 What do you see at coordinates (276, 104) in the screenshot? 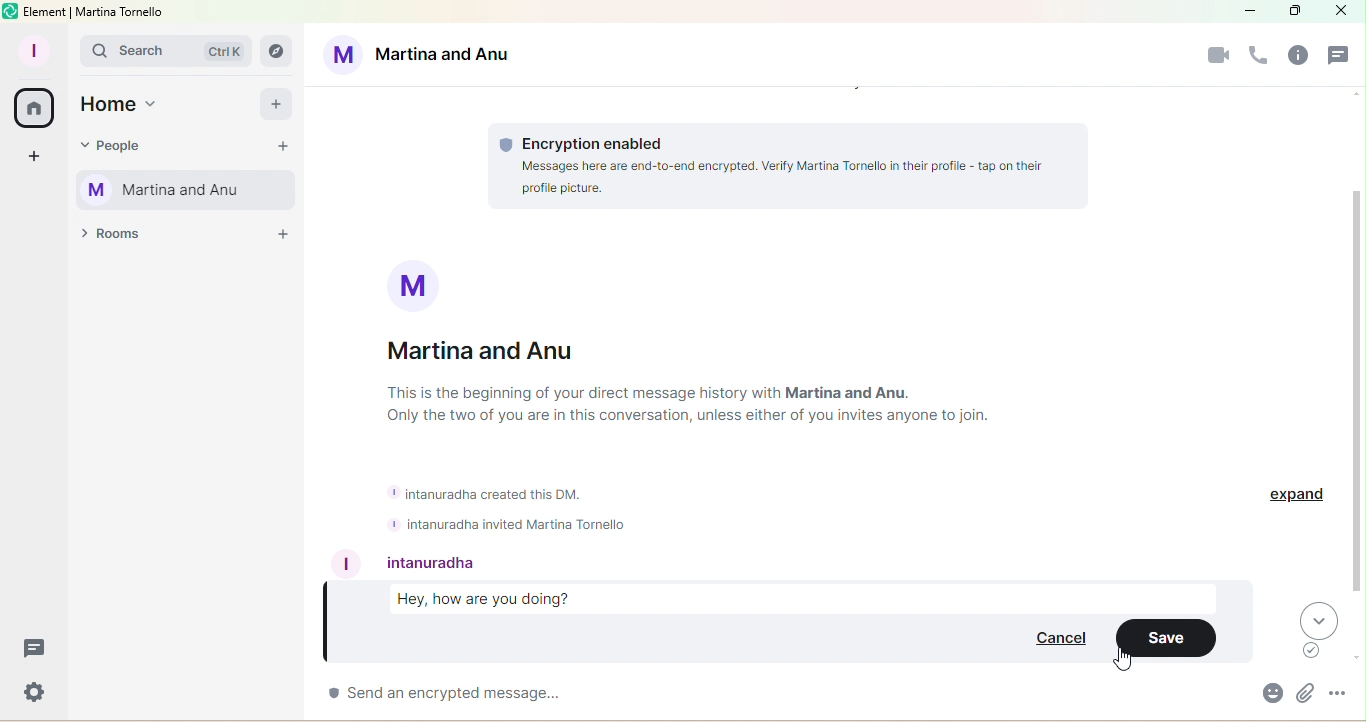
I see `Add` at bounding box center [276, 104].